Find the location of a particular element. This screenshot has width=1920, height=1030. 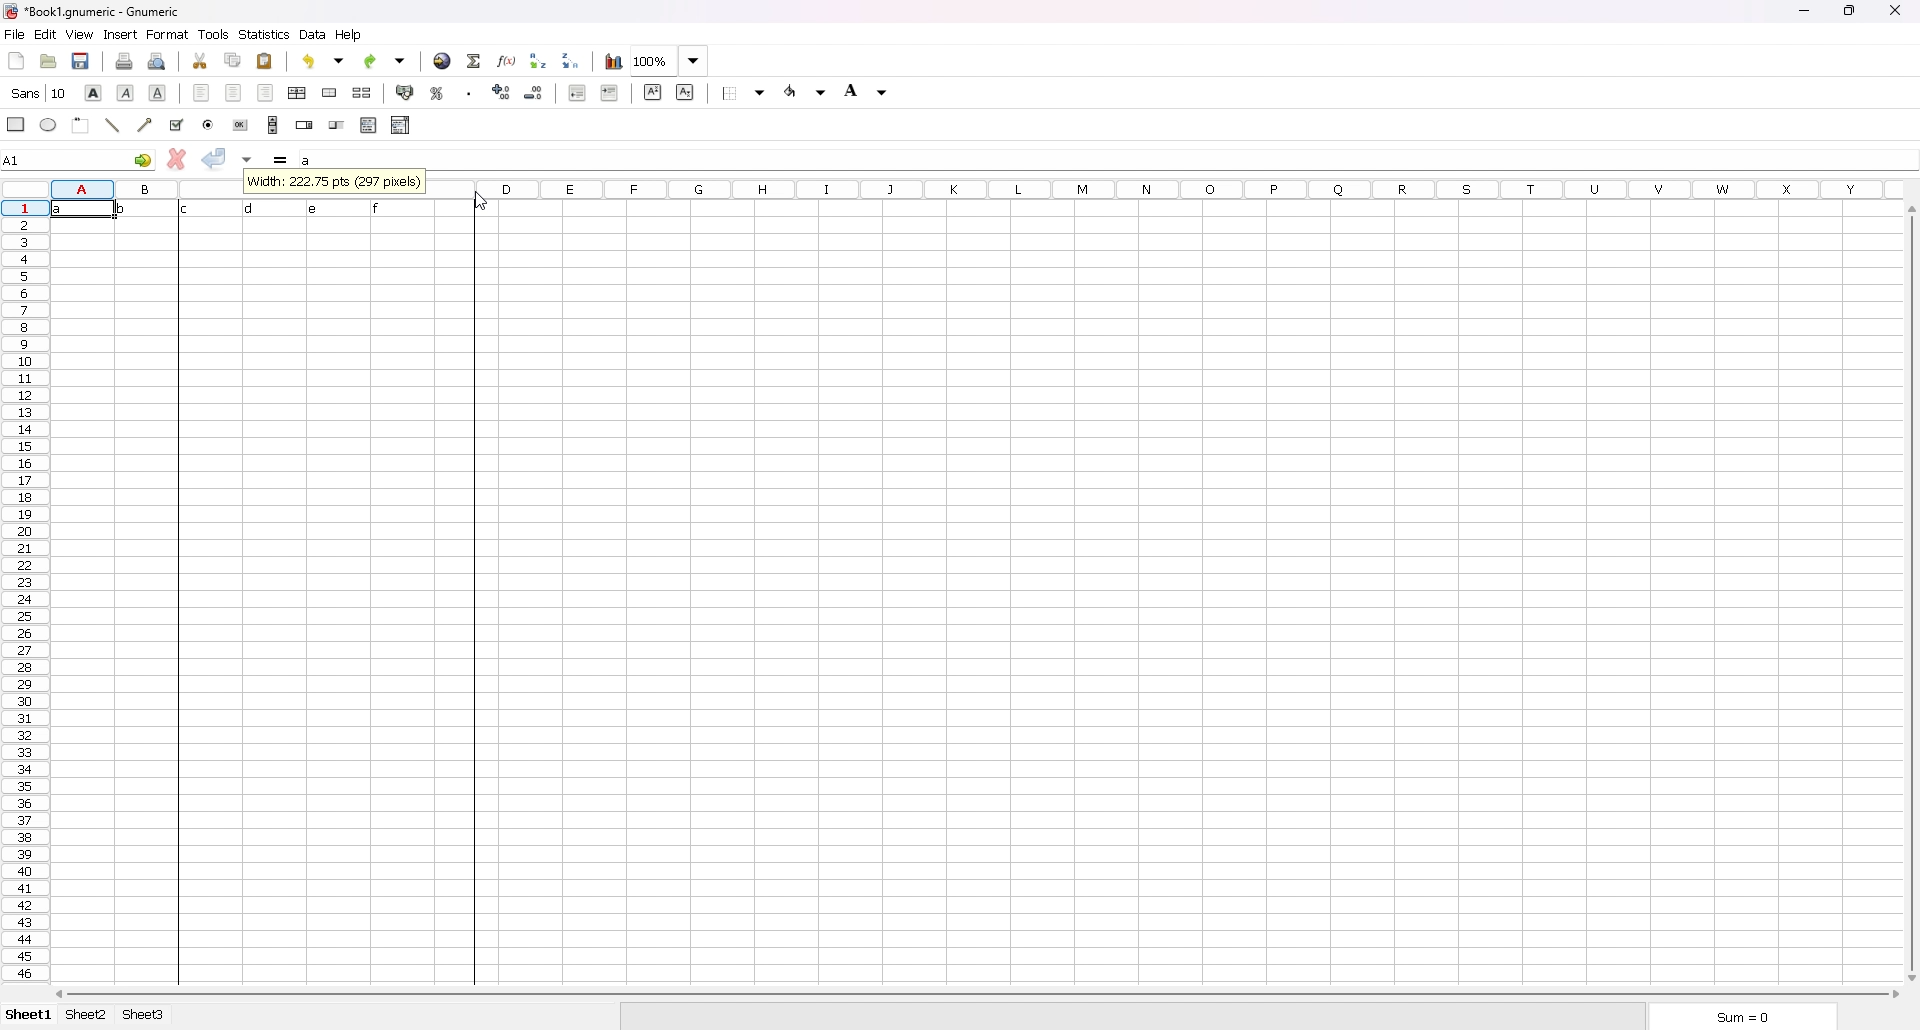

 is located at coordinates (1167, 189).